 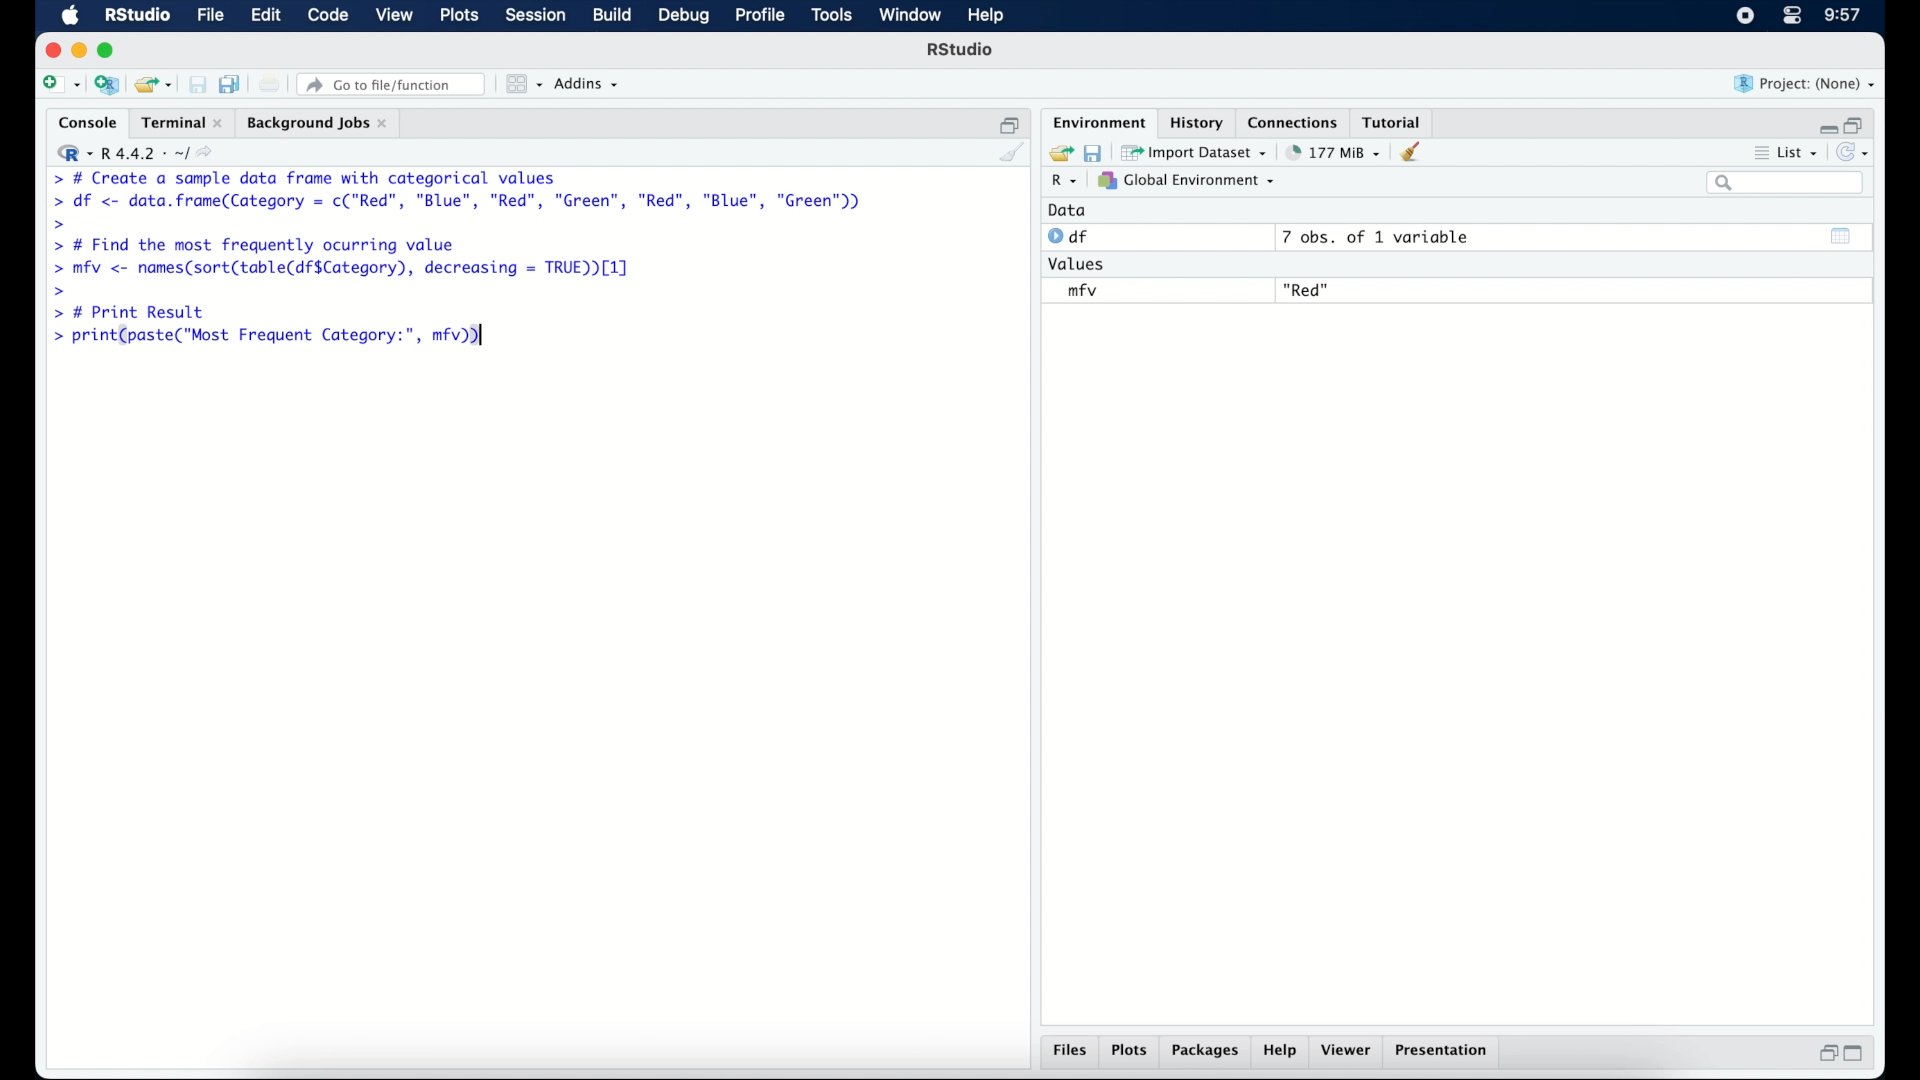 What do you see at coordinates (962, 50) in the screenshot?
I see `R Studio` at bounding box center [962, 50].